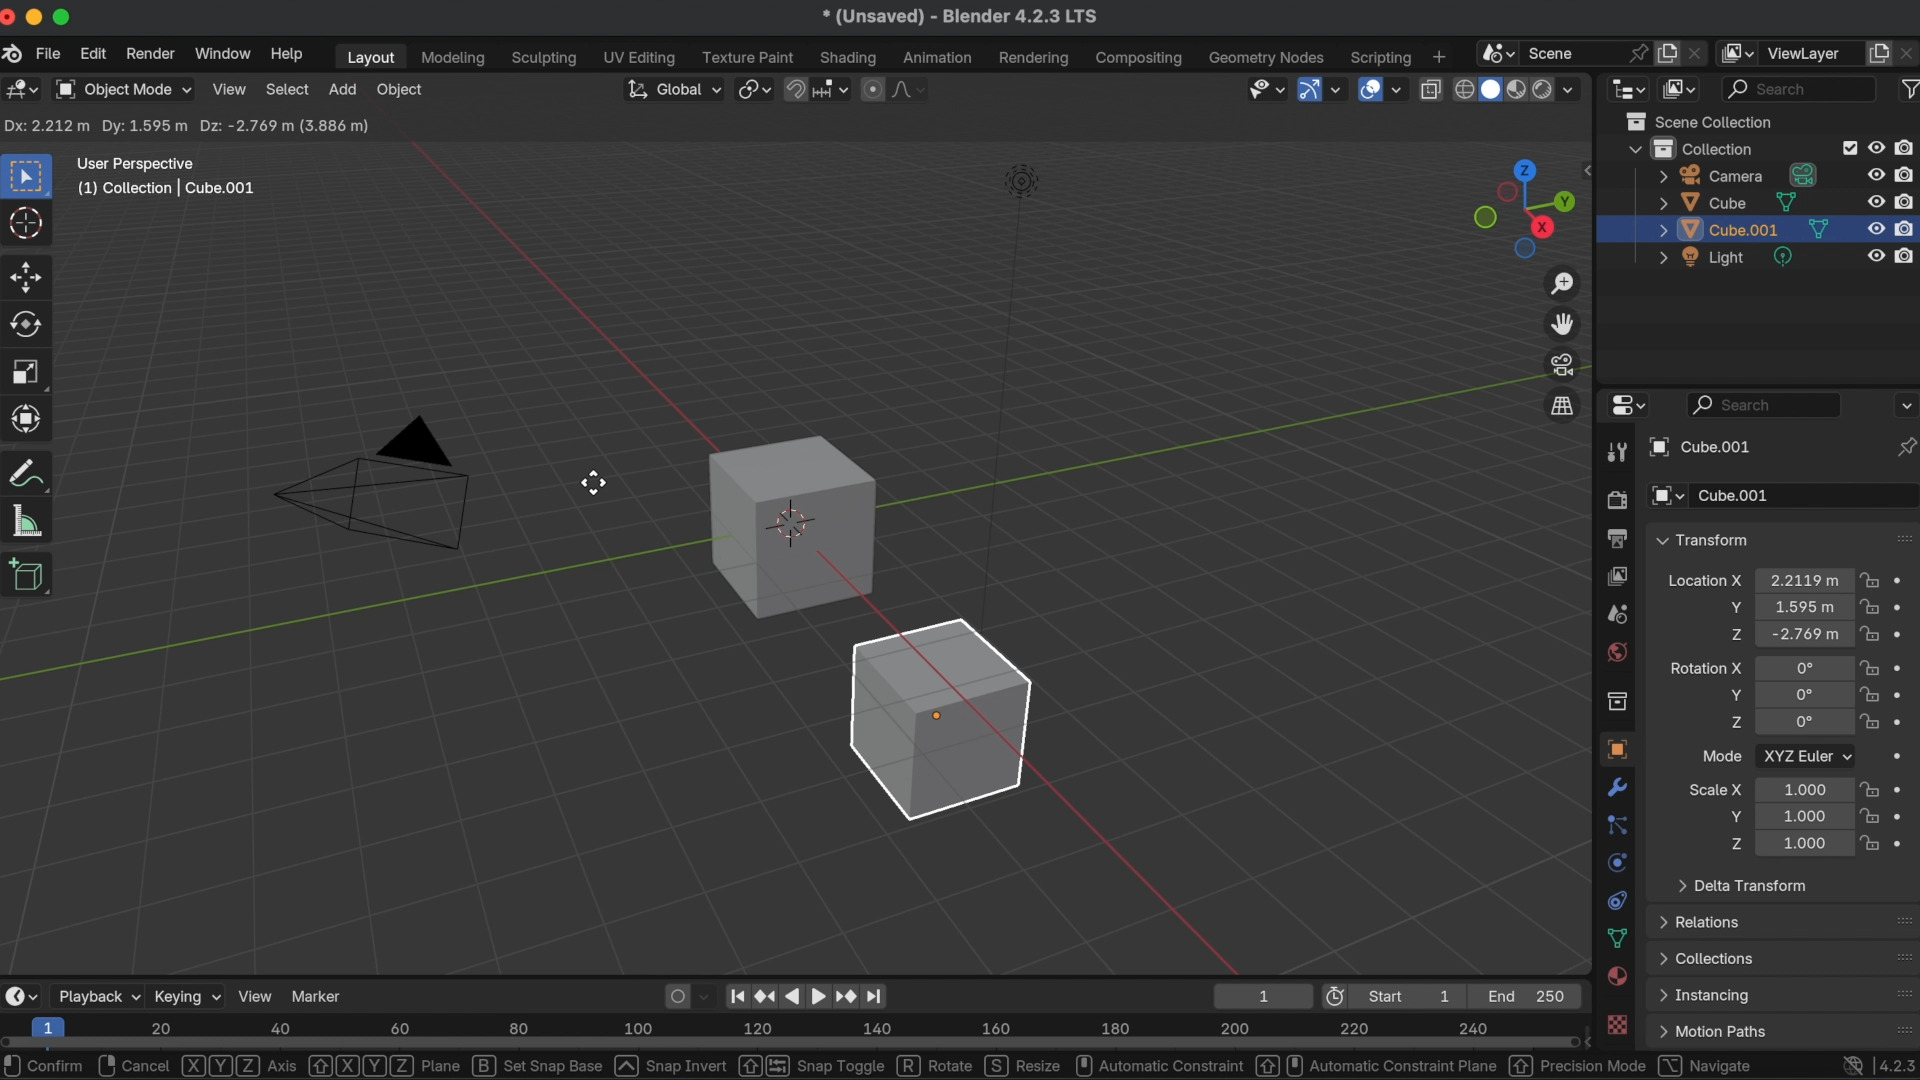 The width and height of the screenshot is (1920, 1080). What do you see at coordinates (1614, 454) in the screenshot?
I see `tool` at bounding box center [1614, 454].